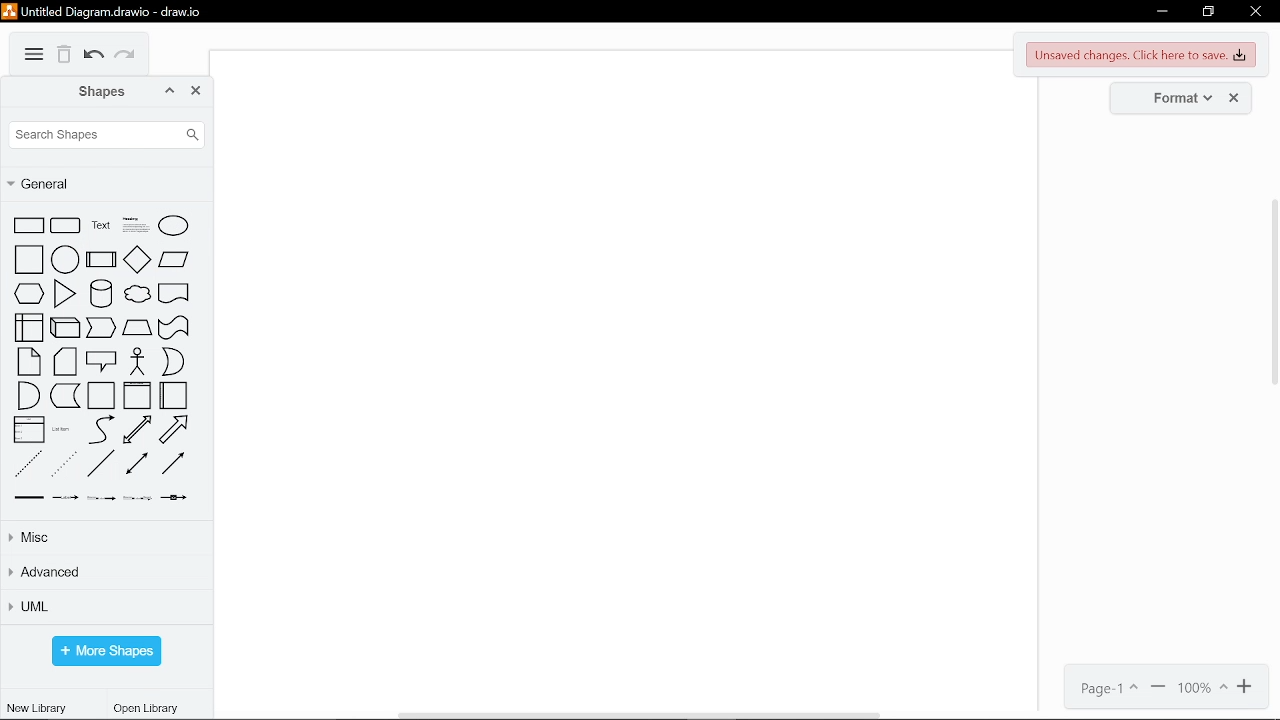 The width and height of the screenshot is (1280, 720). What do you see at coordinates (94, 57) in the screenshot?
I see `undo` at bounding box center [94, 57].